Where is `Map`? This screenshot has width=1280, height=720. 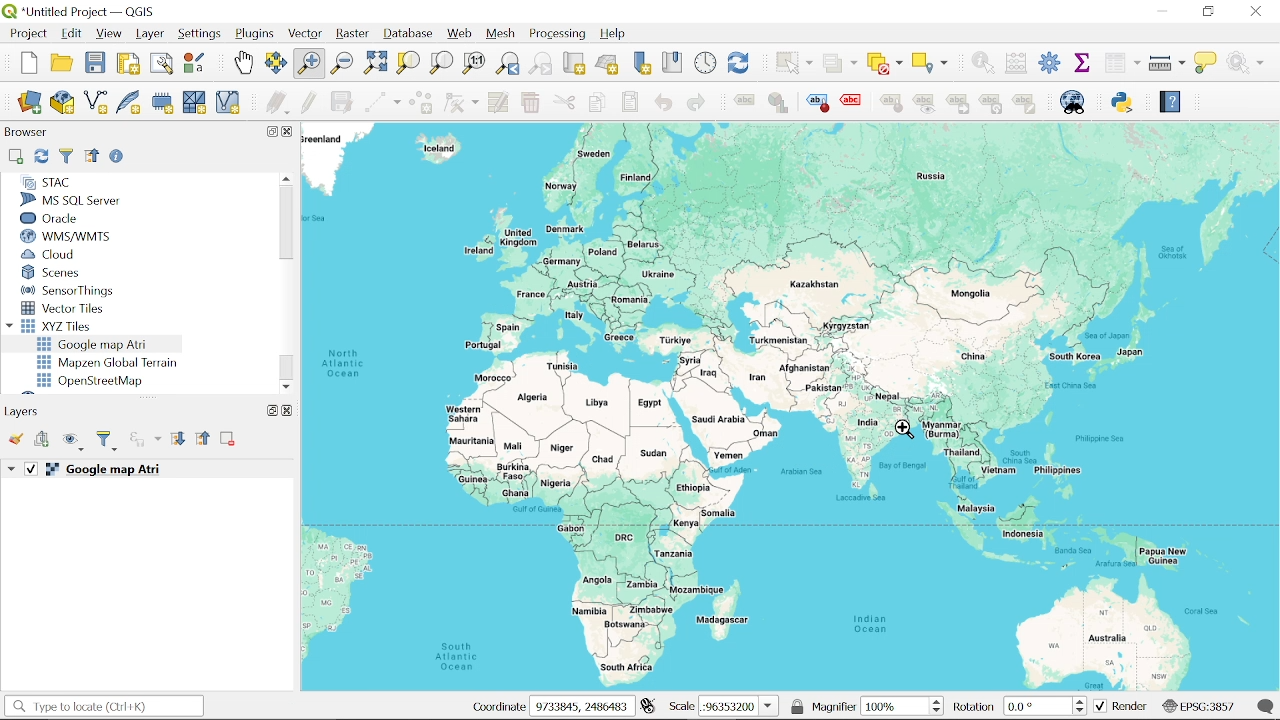
Map is located at coordinates (791, 407).